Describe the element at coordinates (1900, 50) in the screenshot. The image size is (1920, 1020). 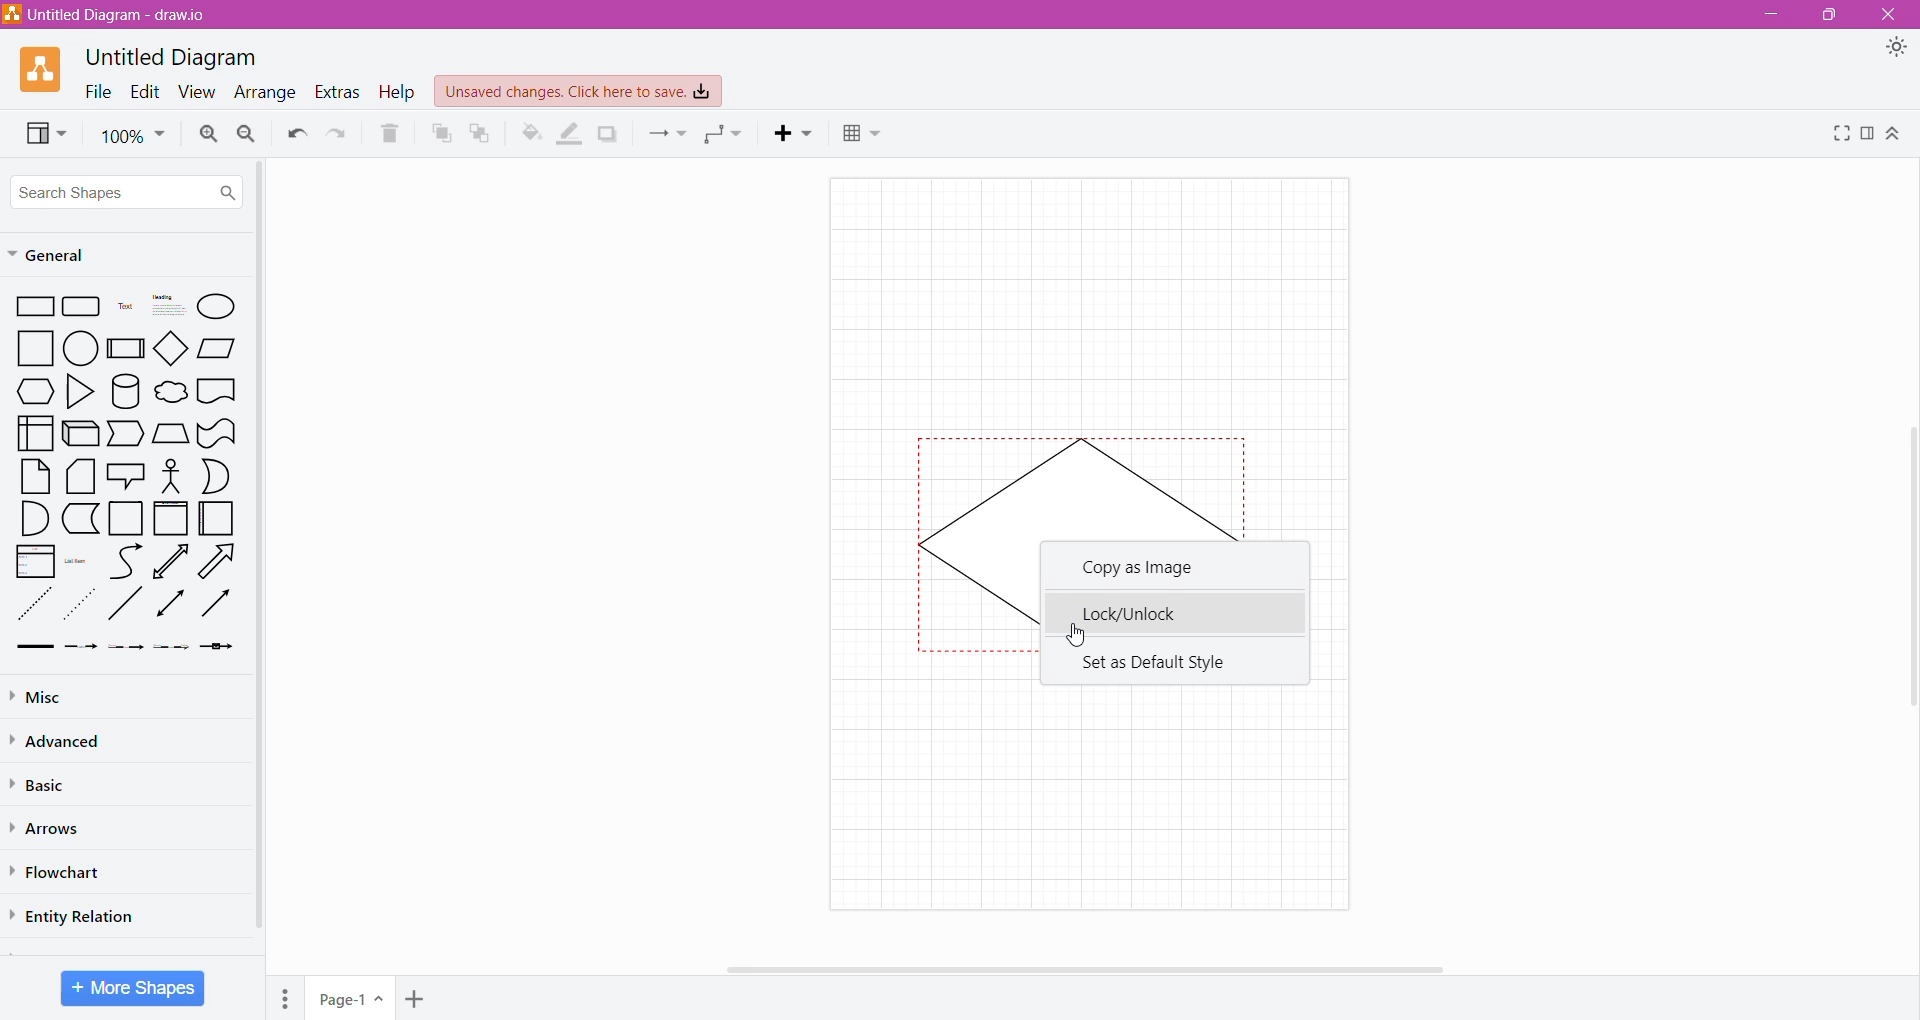
I see `Appearance` at that location.